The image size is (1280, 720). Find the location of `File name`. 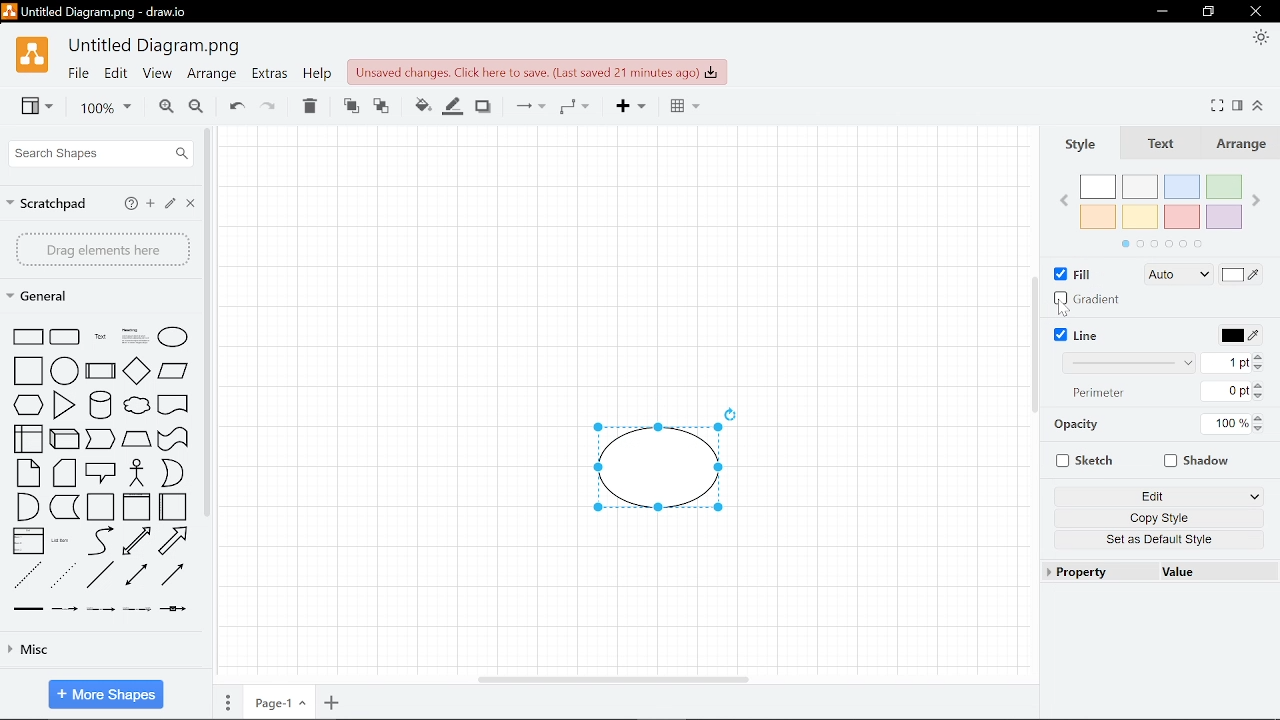

File name is located at coordinates (154, 47).